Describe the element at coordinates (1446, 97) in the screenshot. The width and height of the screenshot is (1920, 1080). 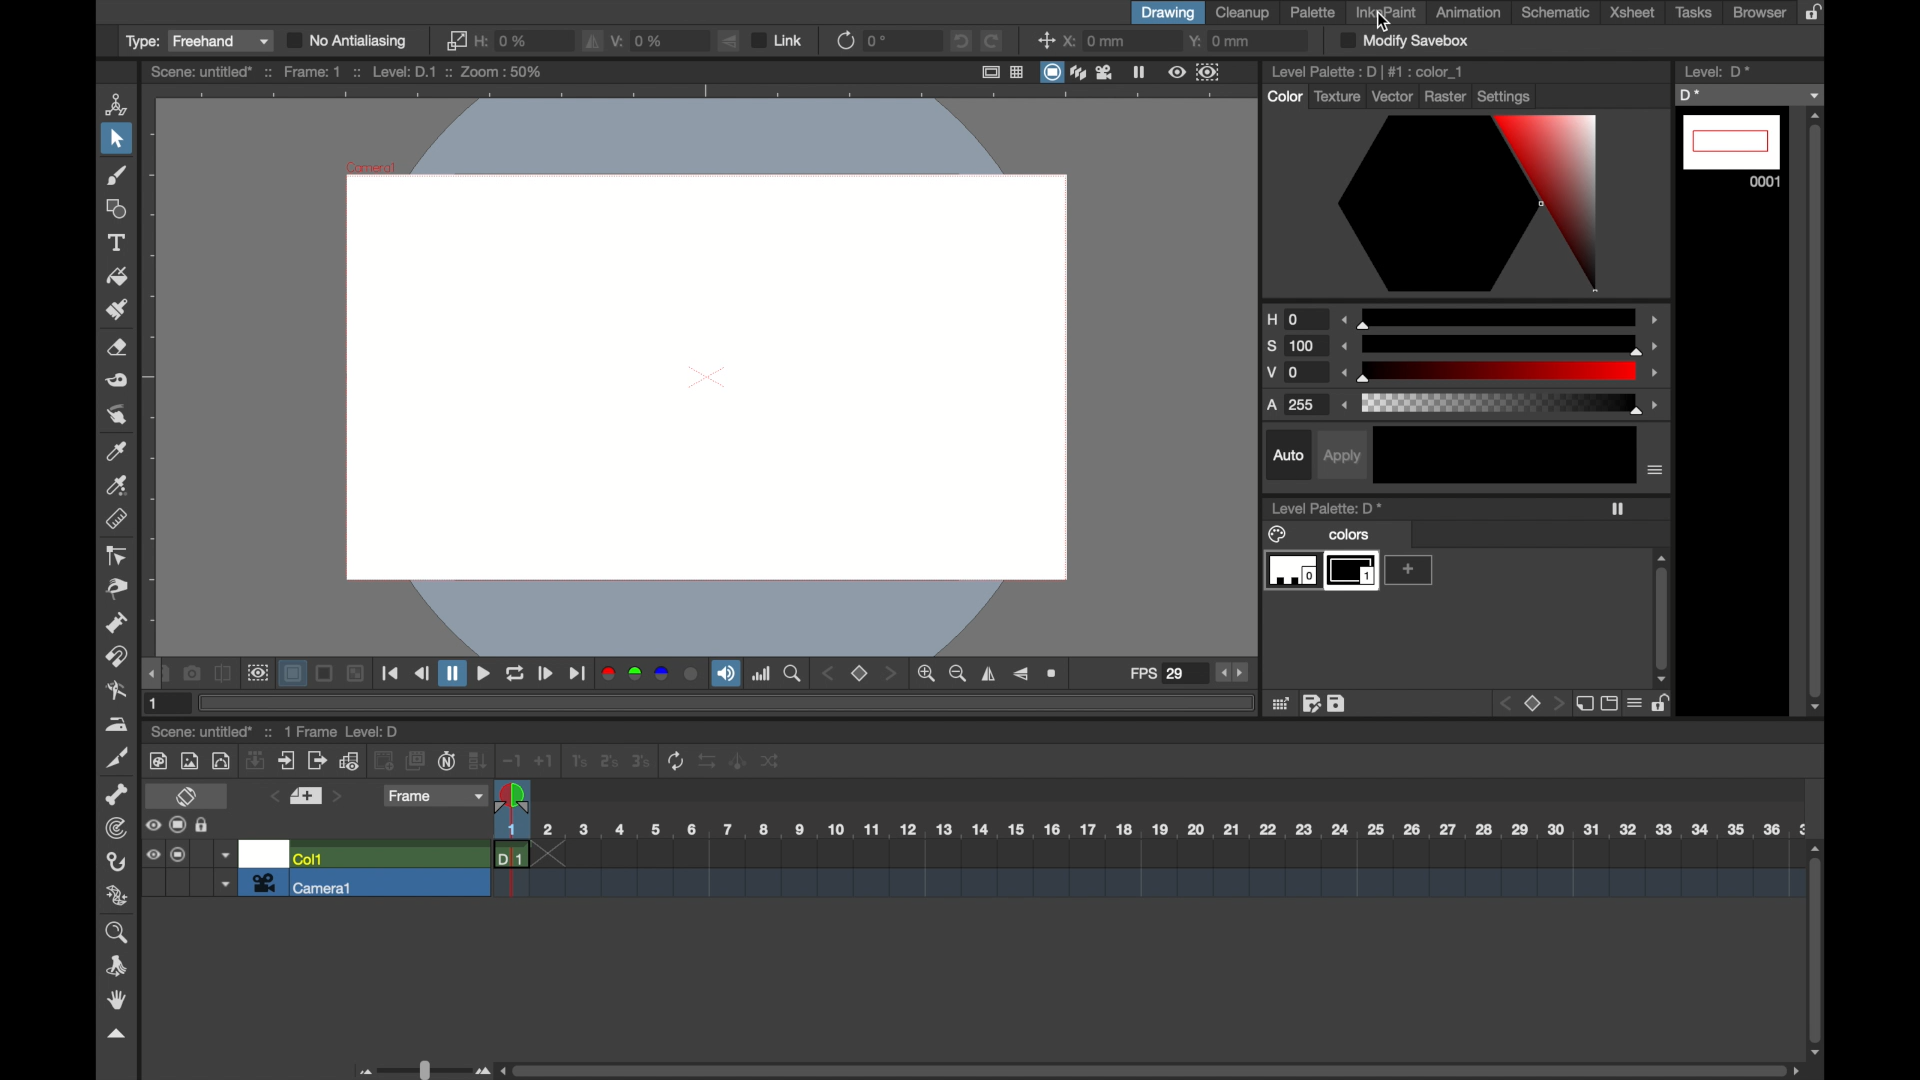
I see `raster` at that location.